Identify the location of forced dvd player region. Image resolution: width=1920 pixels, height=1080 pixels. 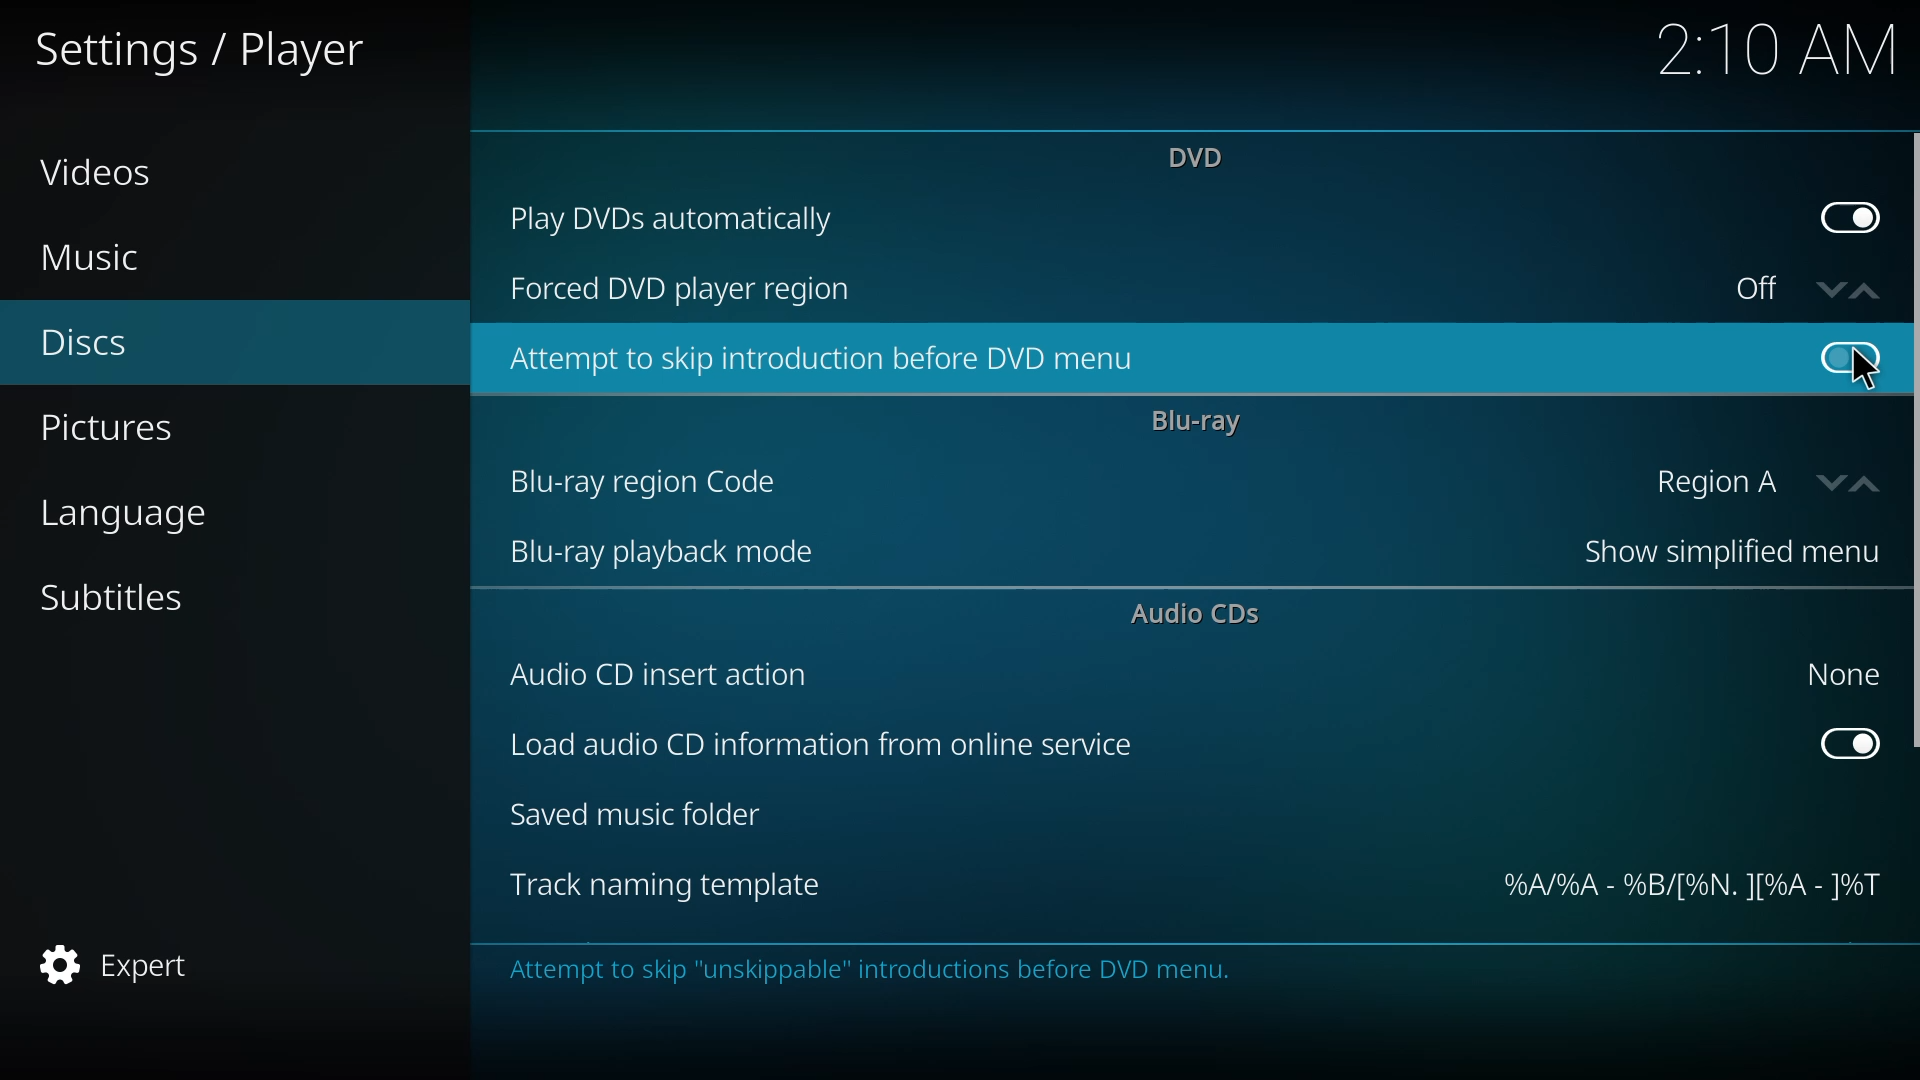
(684, 289).